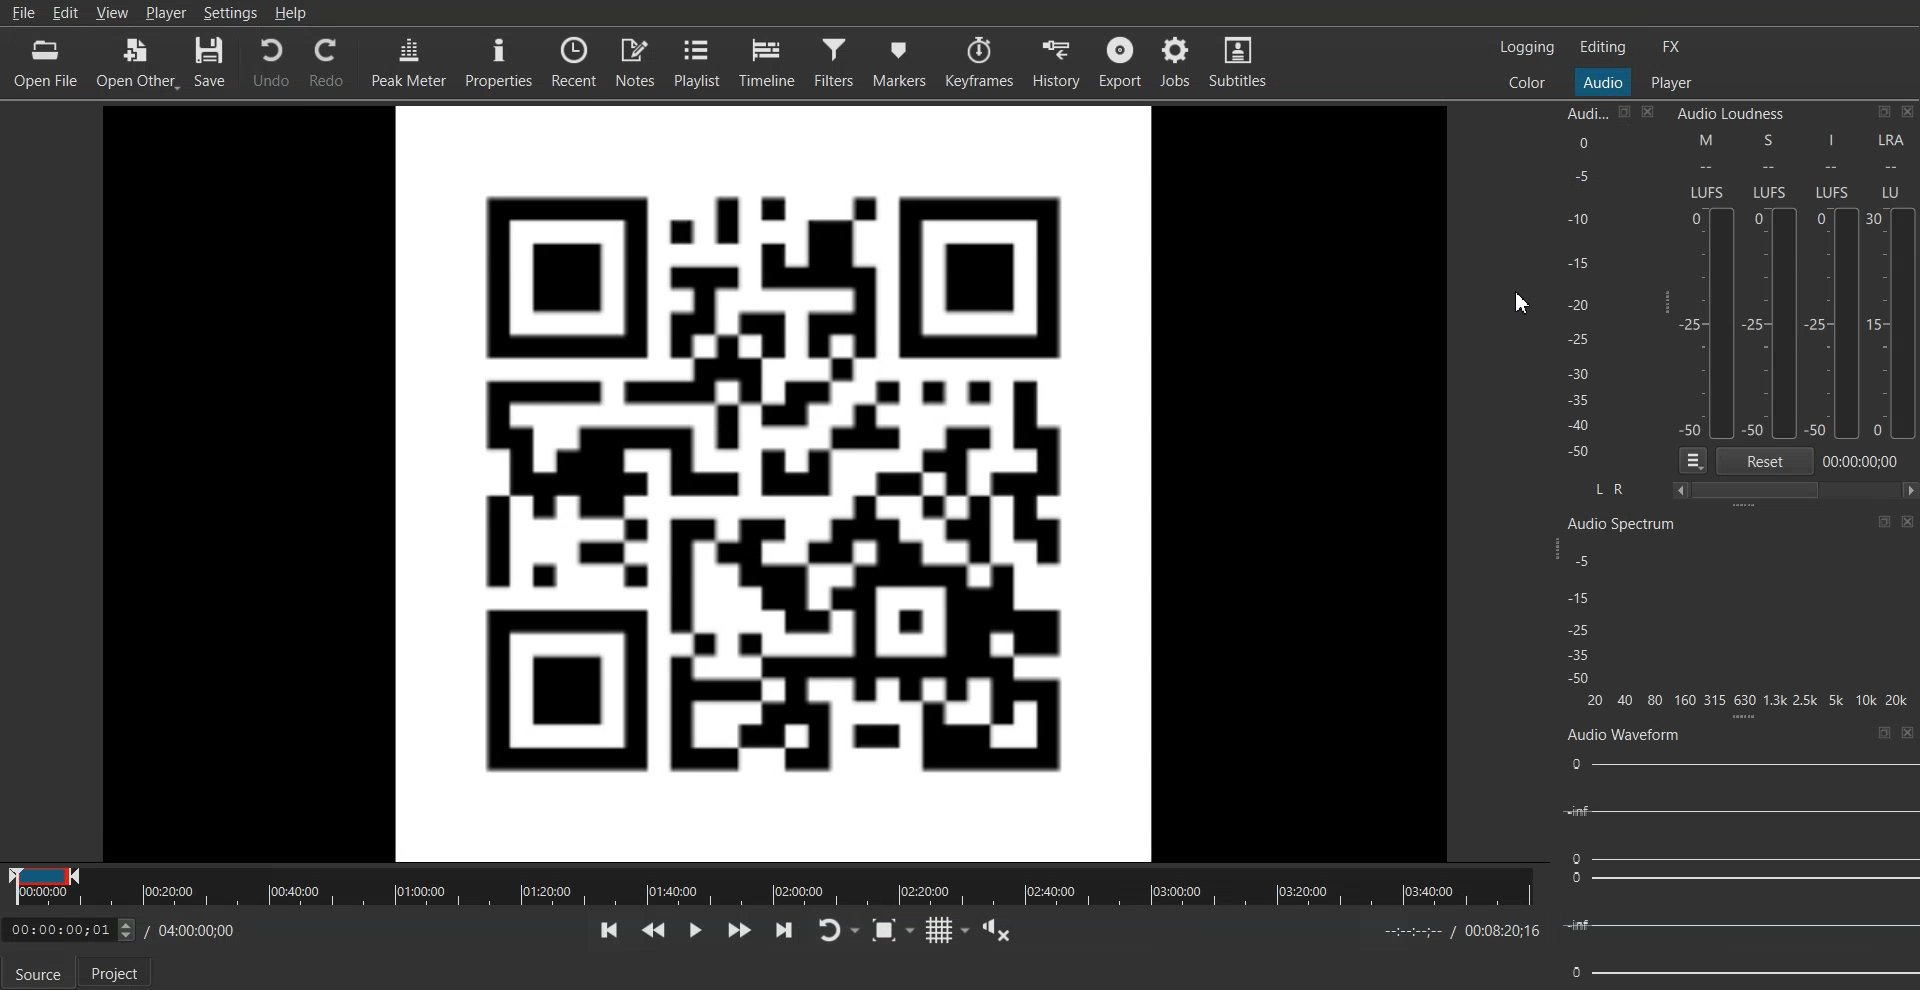  I want to click on Audio Spectrum in dB, so click(1743, 629).